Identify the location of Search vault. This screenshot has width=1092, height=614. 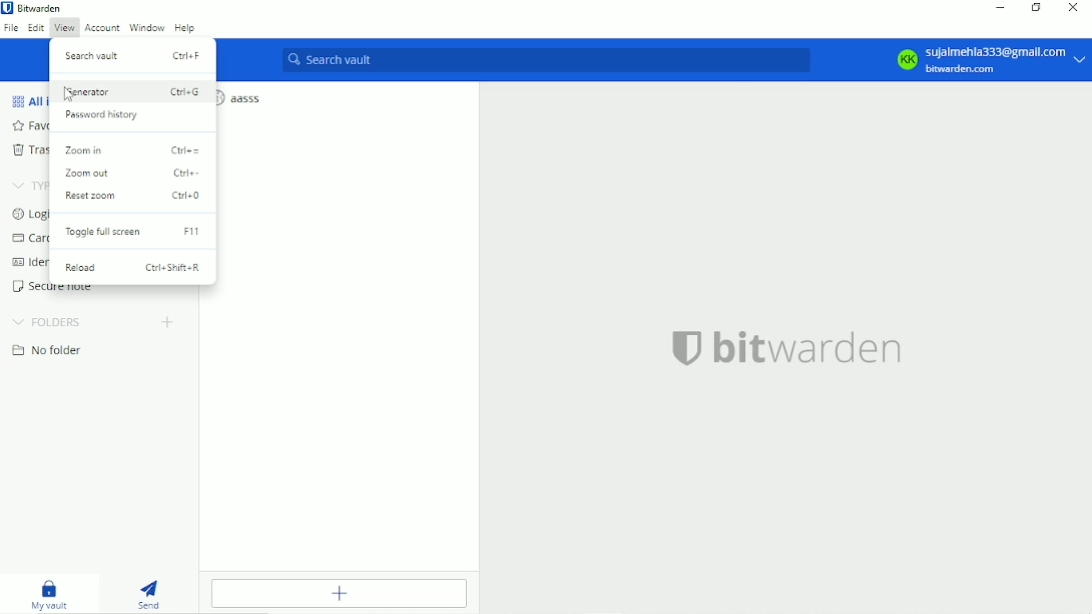
(545, 60).